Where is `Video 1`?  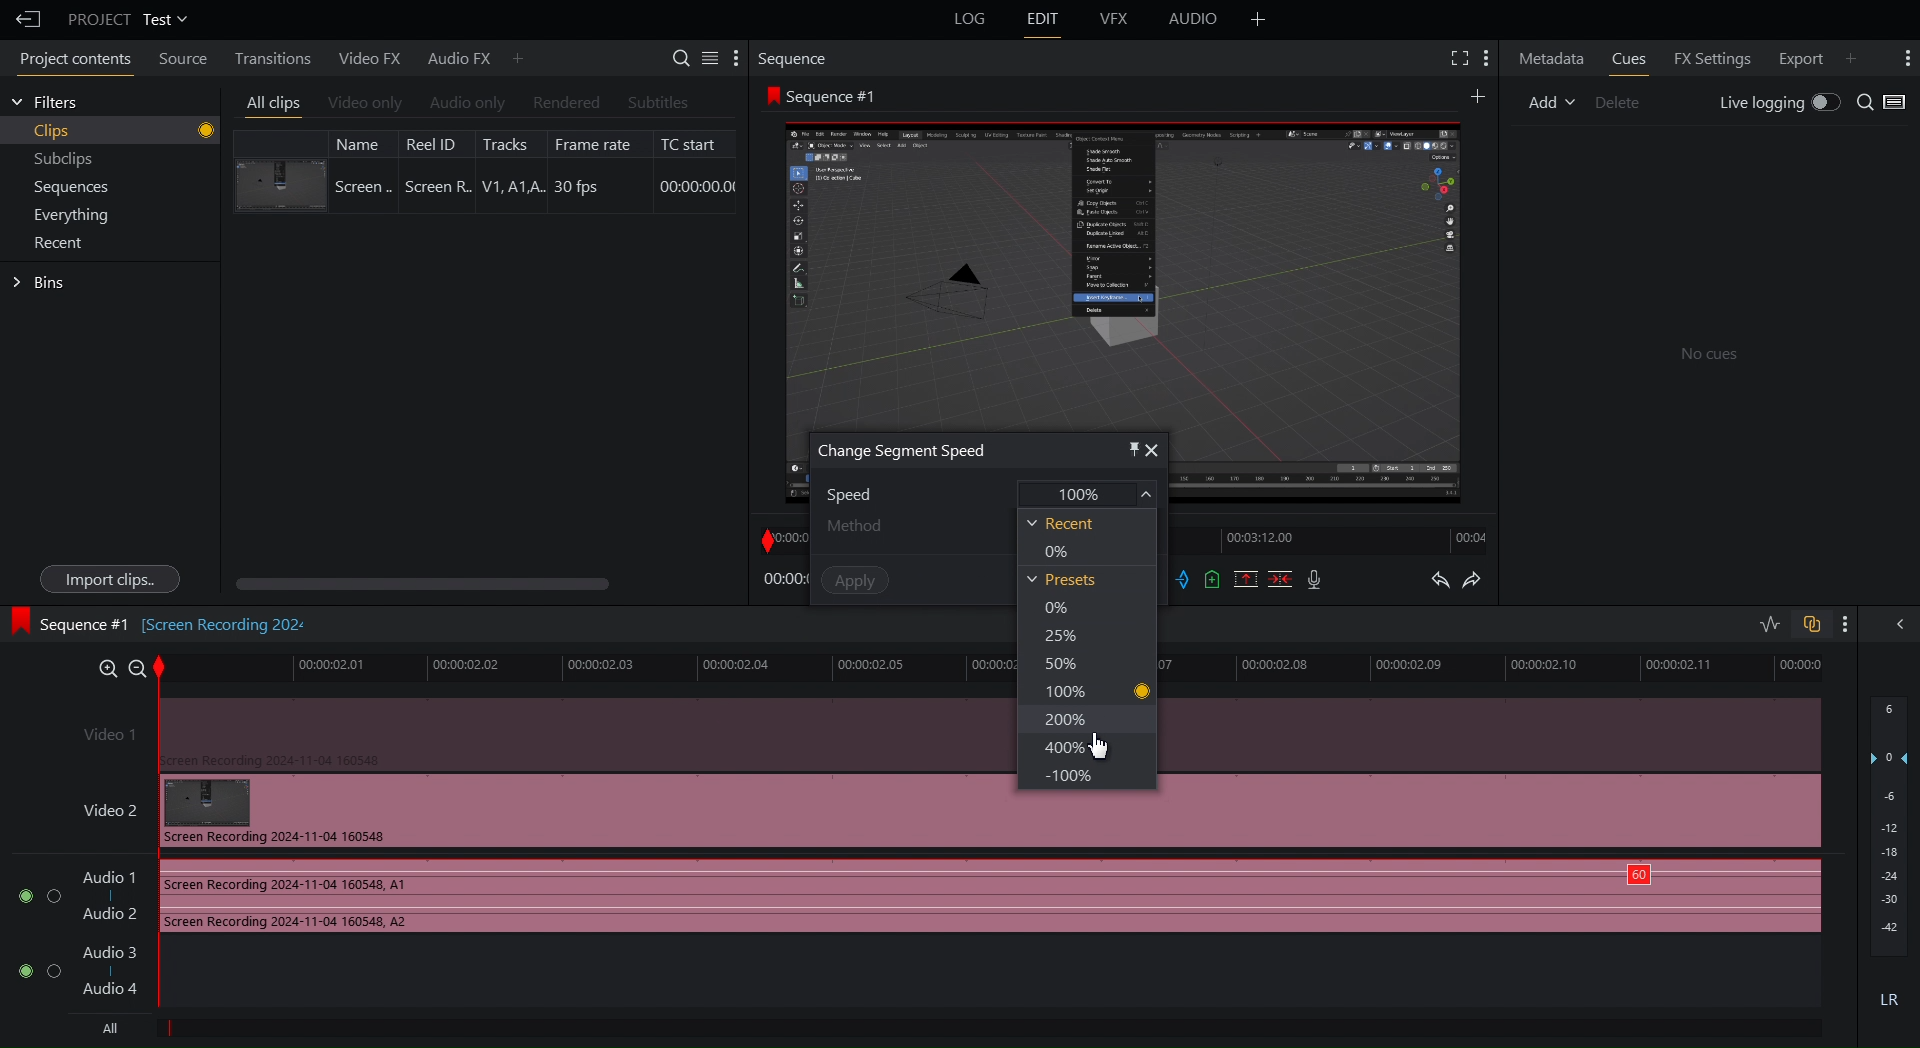
Video 1 is located at coordinates (539, 732).